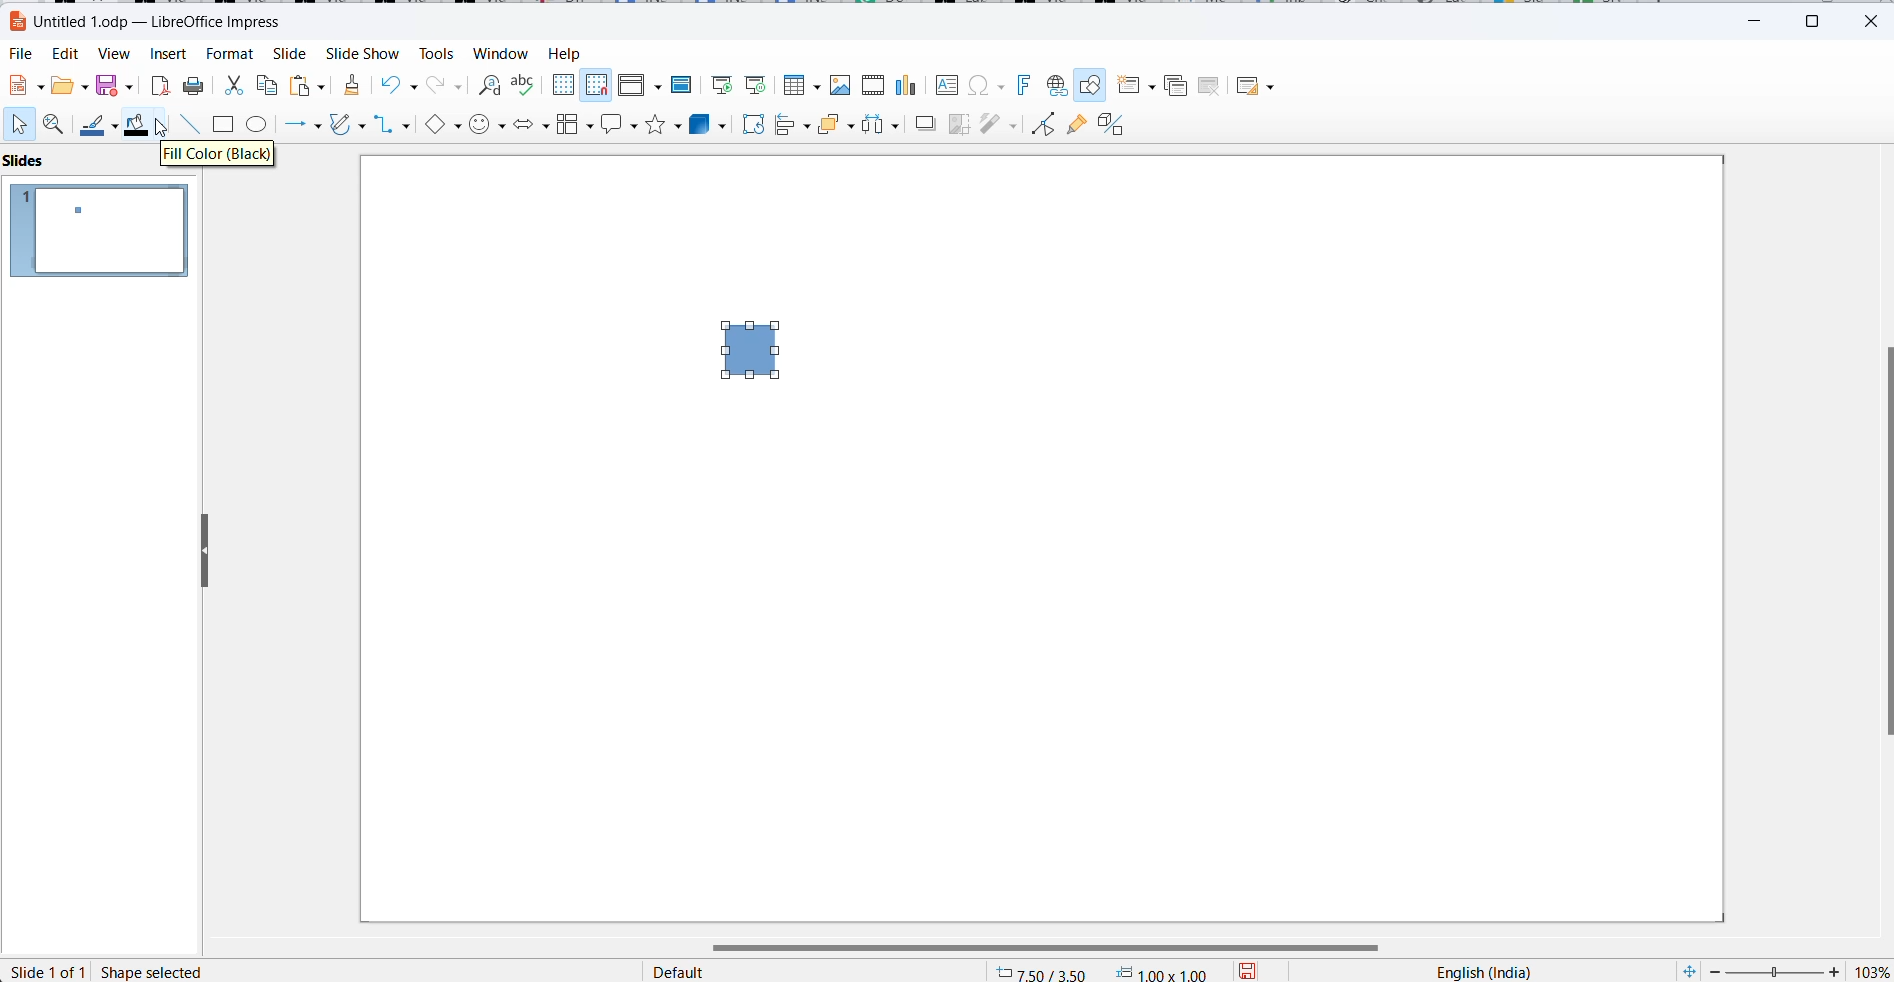 The image size is (1894, 982). Describe the element at coordinates (1176, 86) in the screenshot. I see `Duplicate slide` at that location.